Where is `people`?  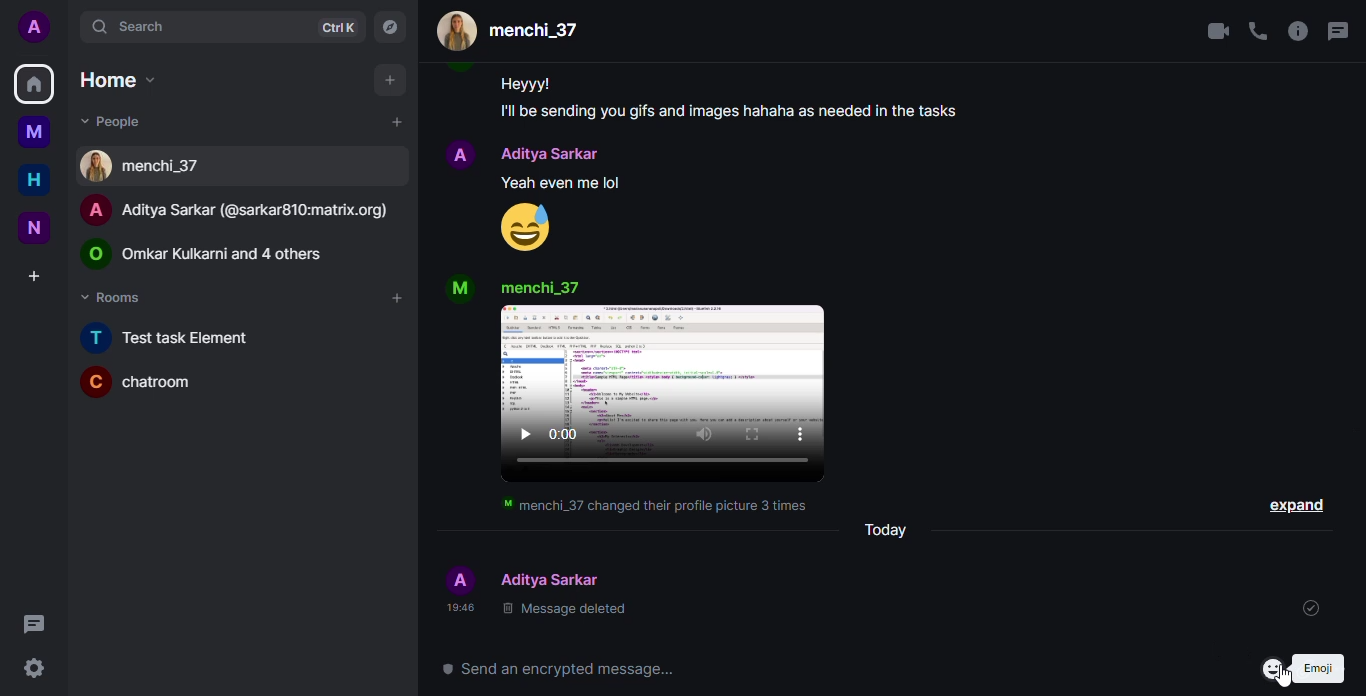
people is located at coordinates (147, 166).